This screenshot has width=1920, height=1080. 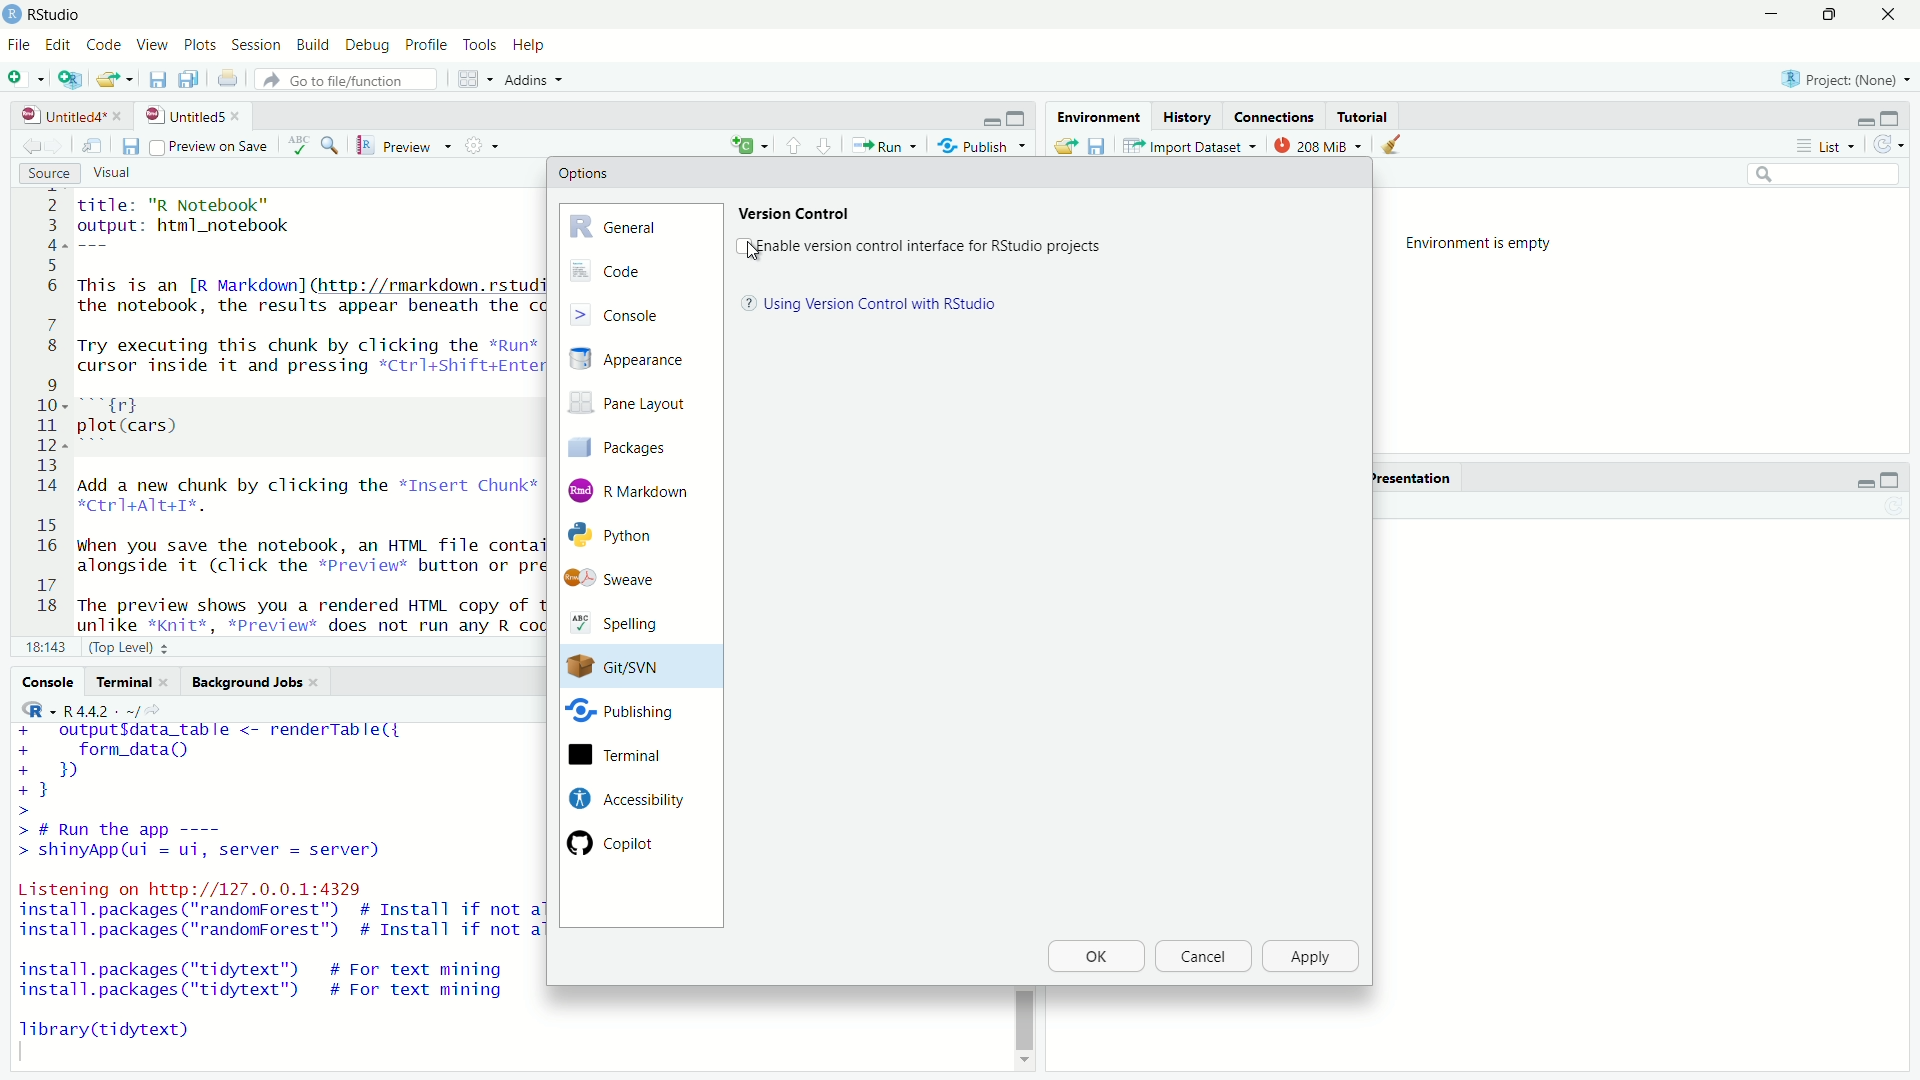 What do you see at coordinates (1312, 957) in the screenshot?
I see `Apply` at bounding box center [1312, 957].